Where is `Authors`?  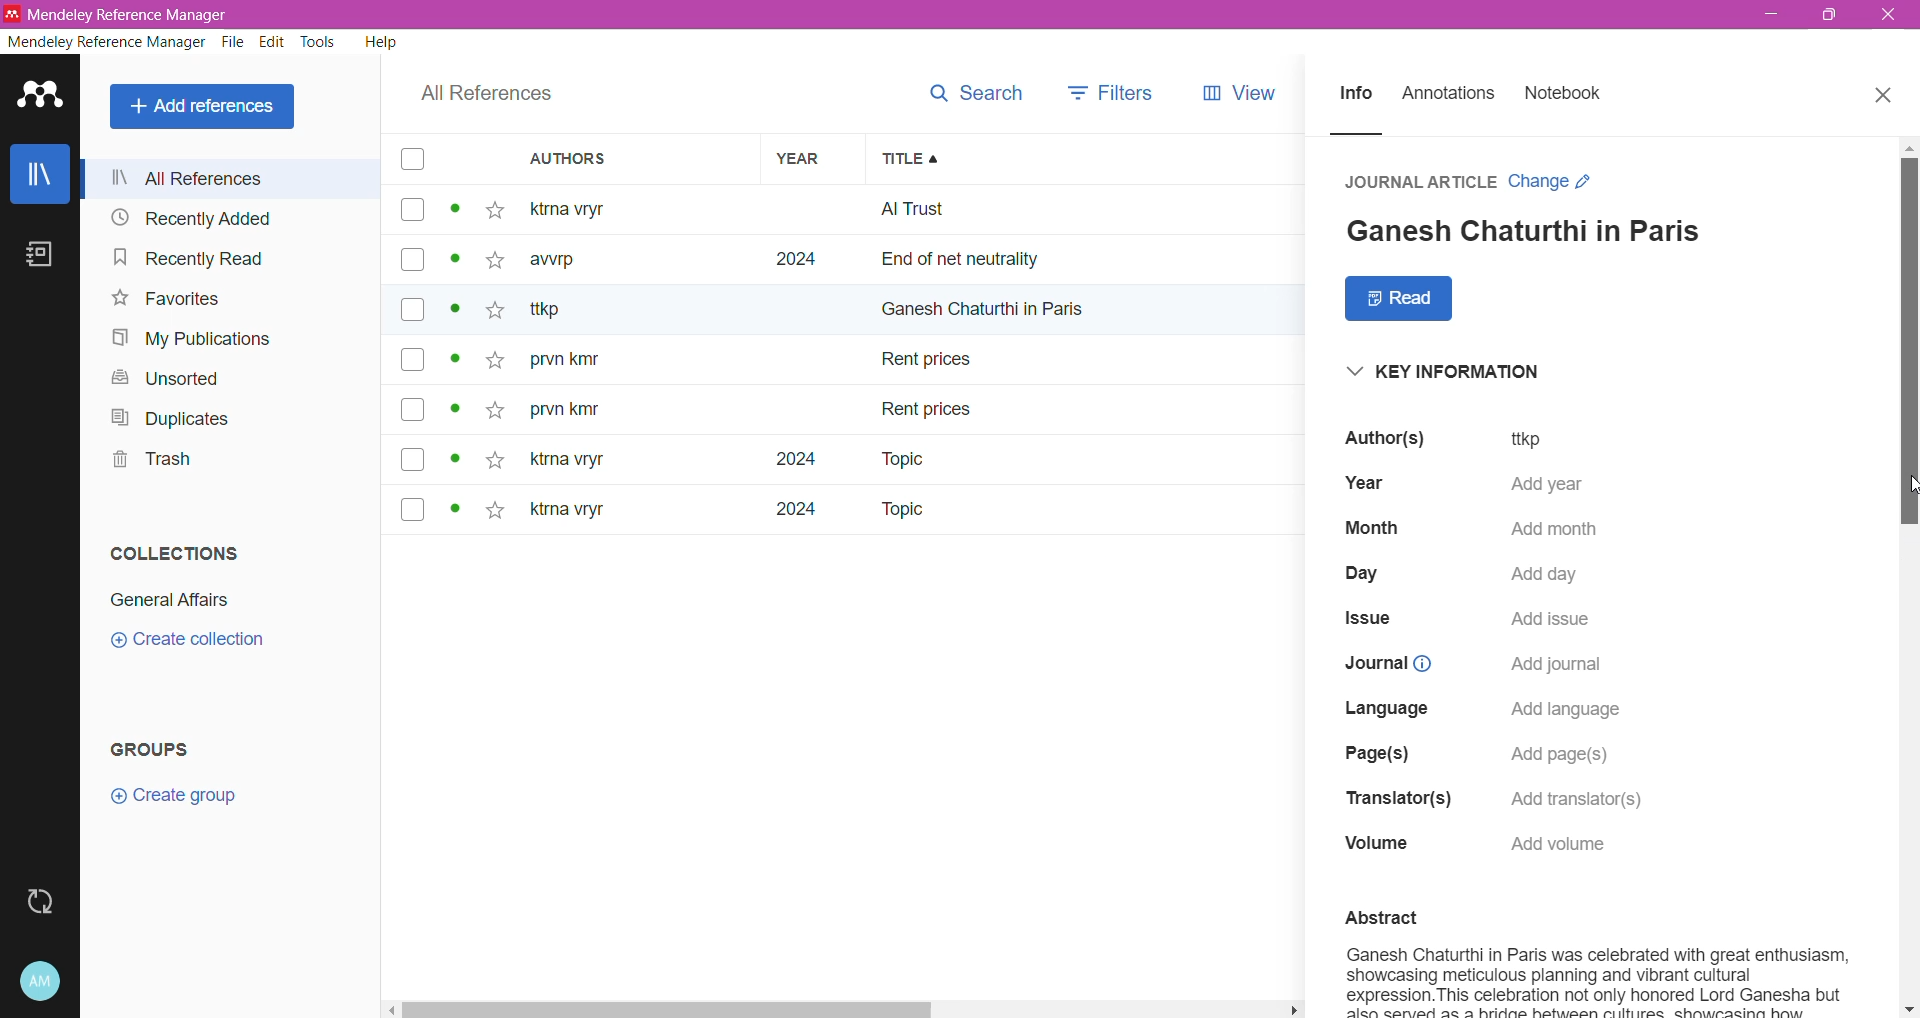
Authors is located at coordinates (1380, 438).